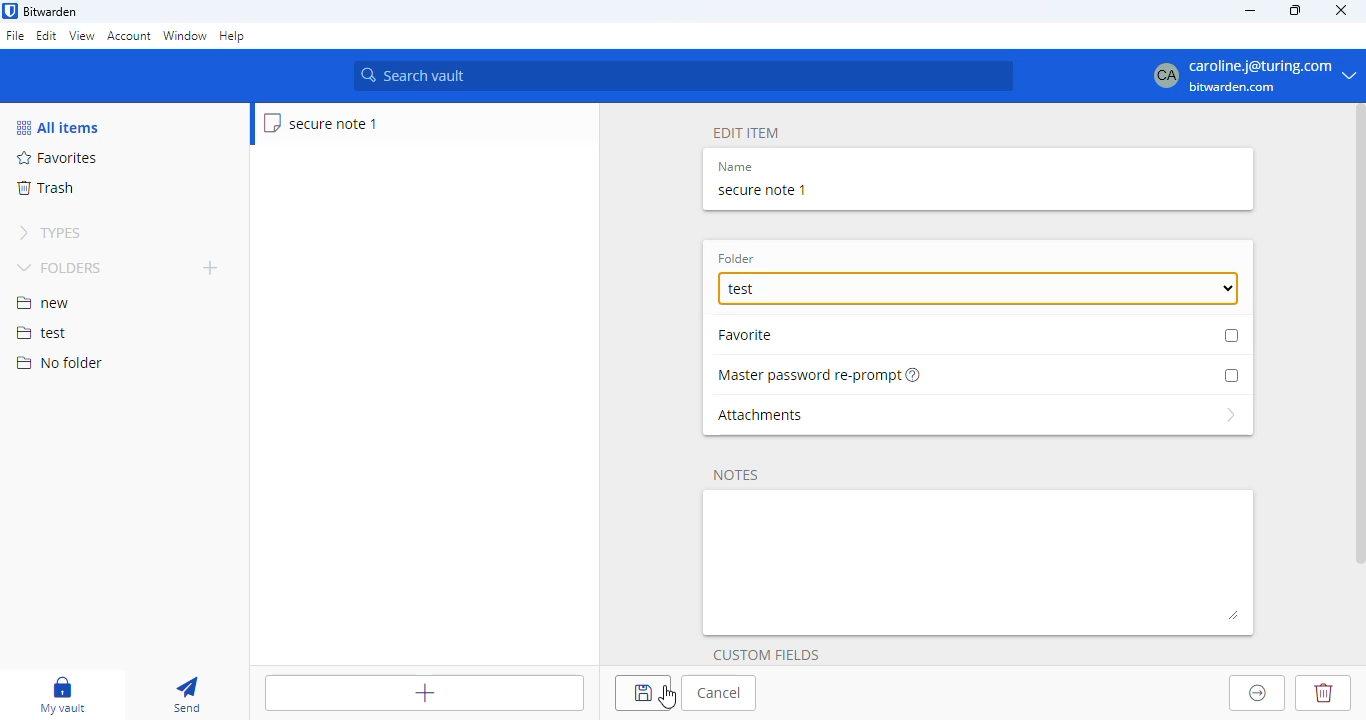  Describe the element at coordinates (425, 693) in the screenshot. I see `add item` at that location.